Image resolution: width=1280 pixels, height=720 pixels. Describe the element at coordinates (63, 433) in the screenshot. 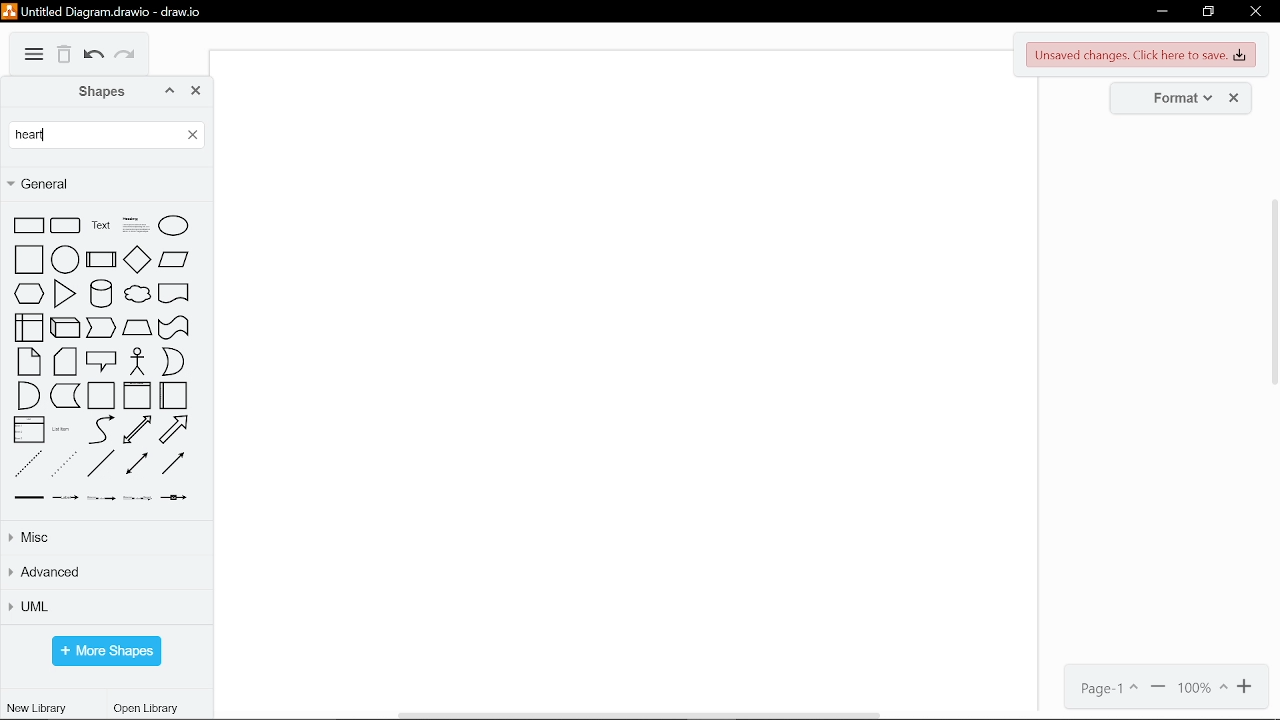

I see `list item` at that location.